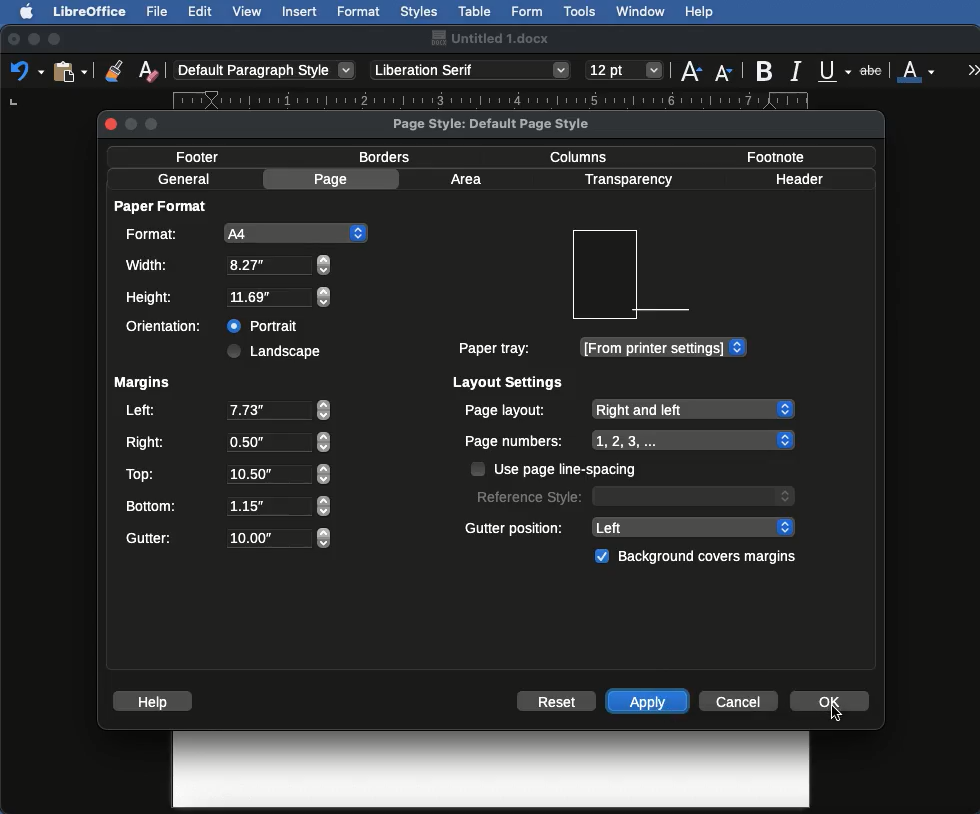 Image resolution: width=980 pixels, height=814 pixels. Describe the element at coordinates (641, 12) in the screenshot. I see `Window` at that location.